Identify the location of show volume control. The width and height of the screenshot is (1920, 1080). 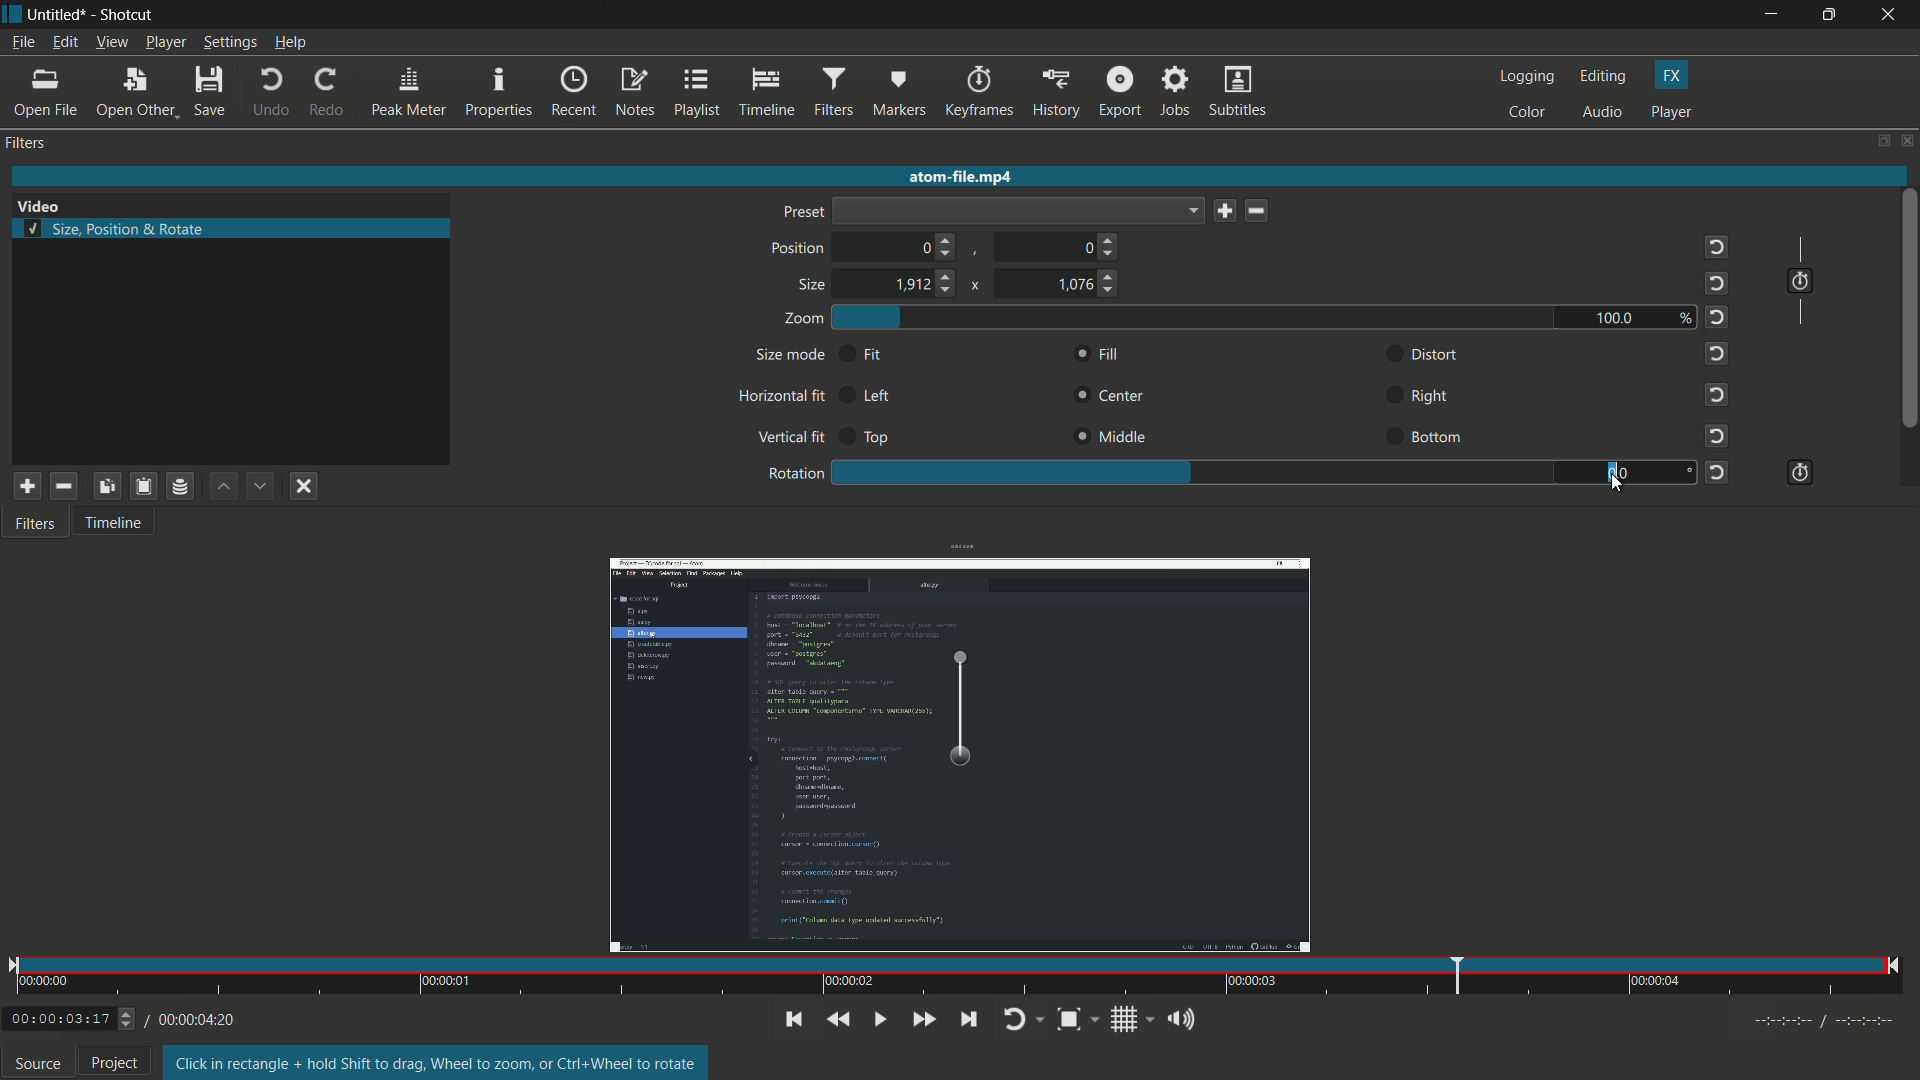
(1179, 1018).